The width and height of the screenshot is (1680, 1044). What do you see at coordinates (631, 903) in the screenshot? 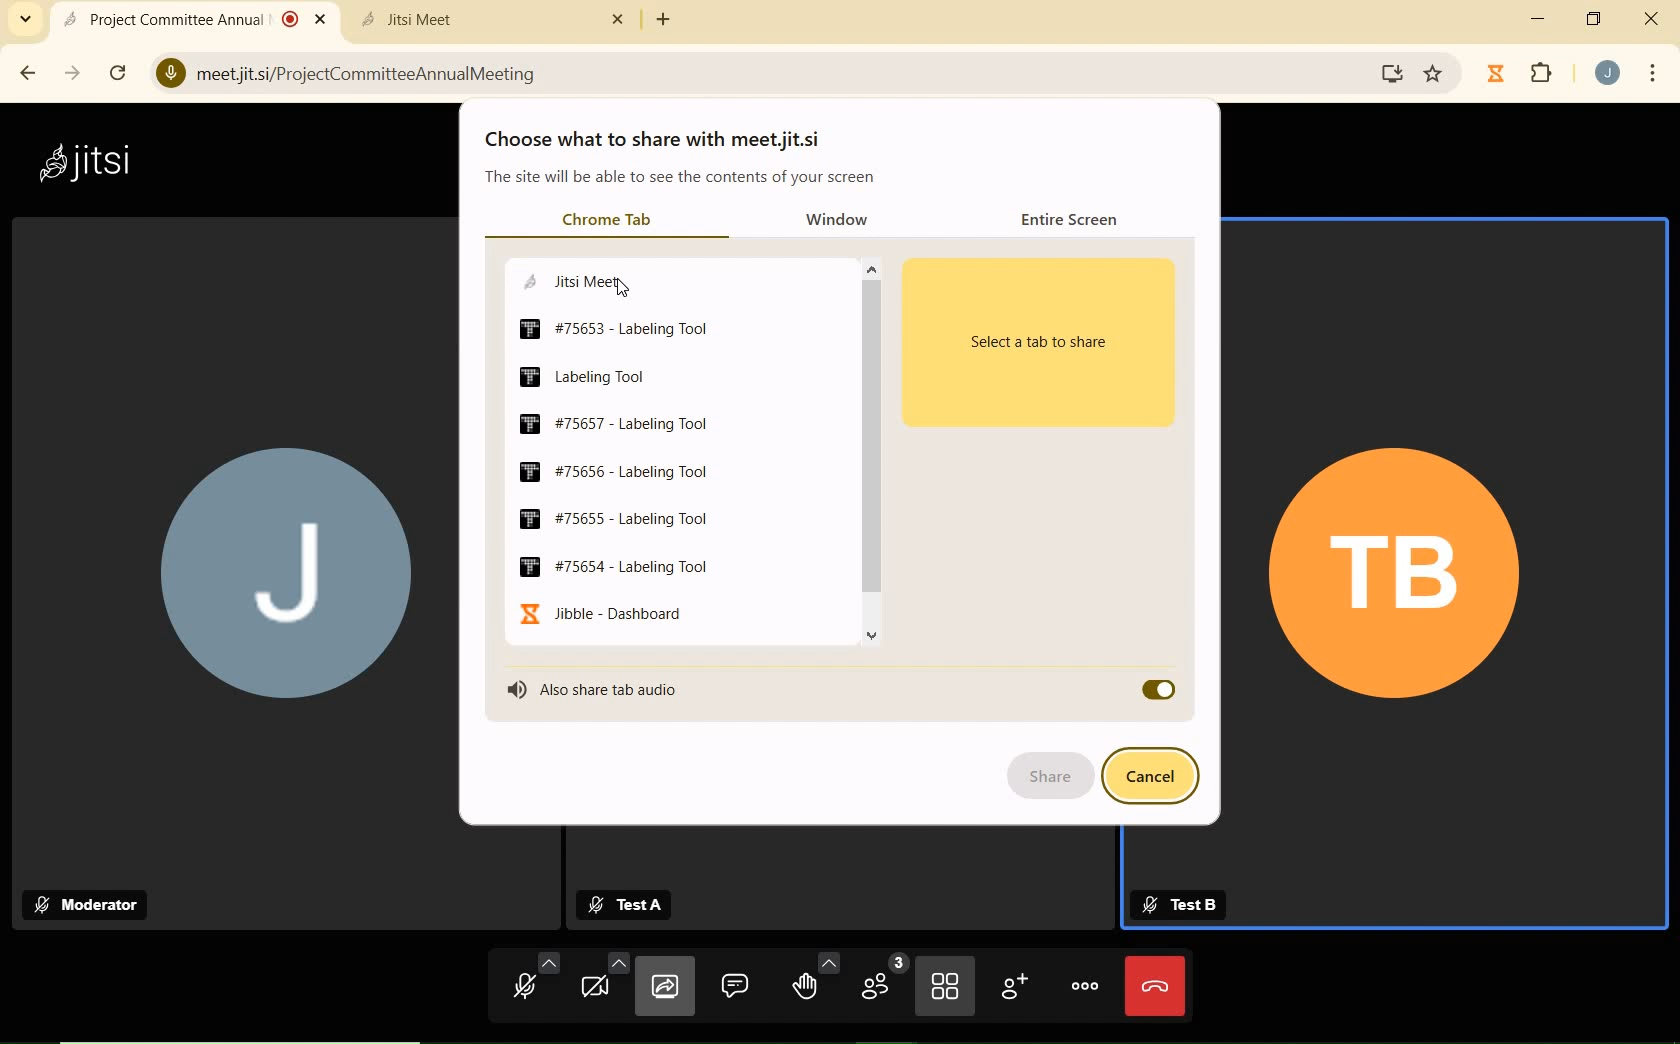
I see `Test A` at bounding box center [631, 903].